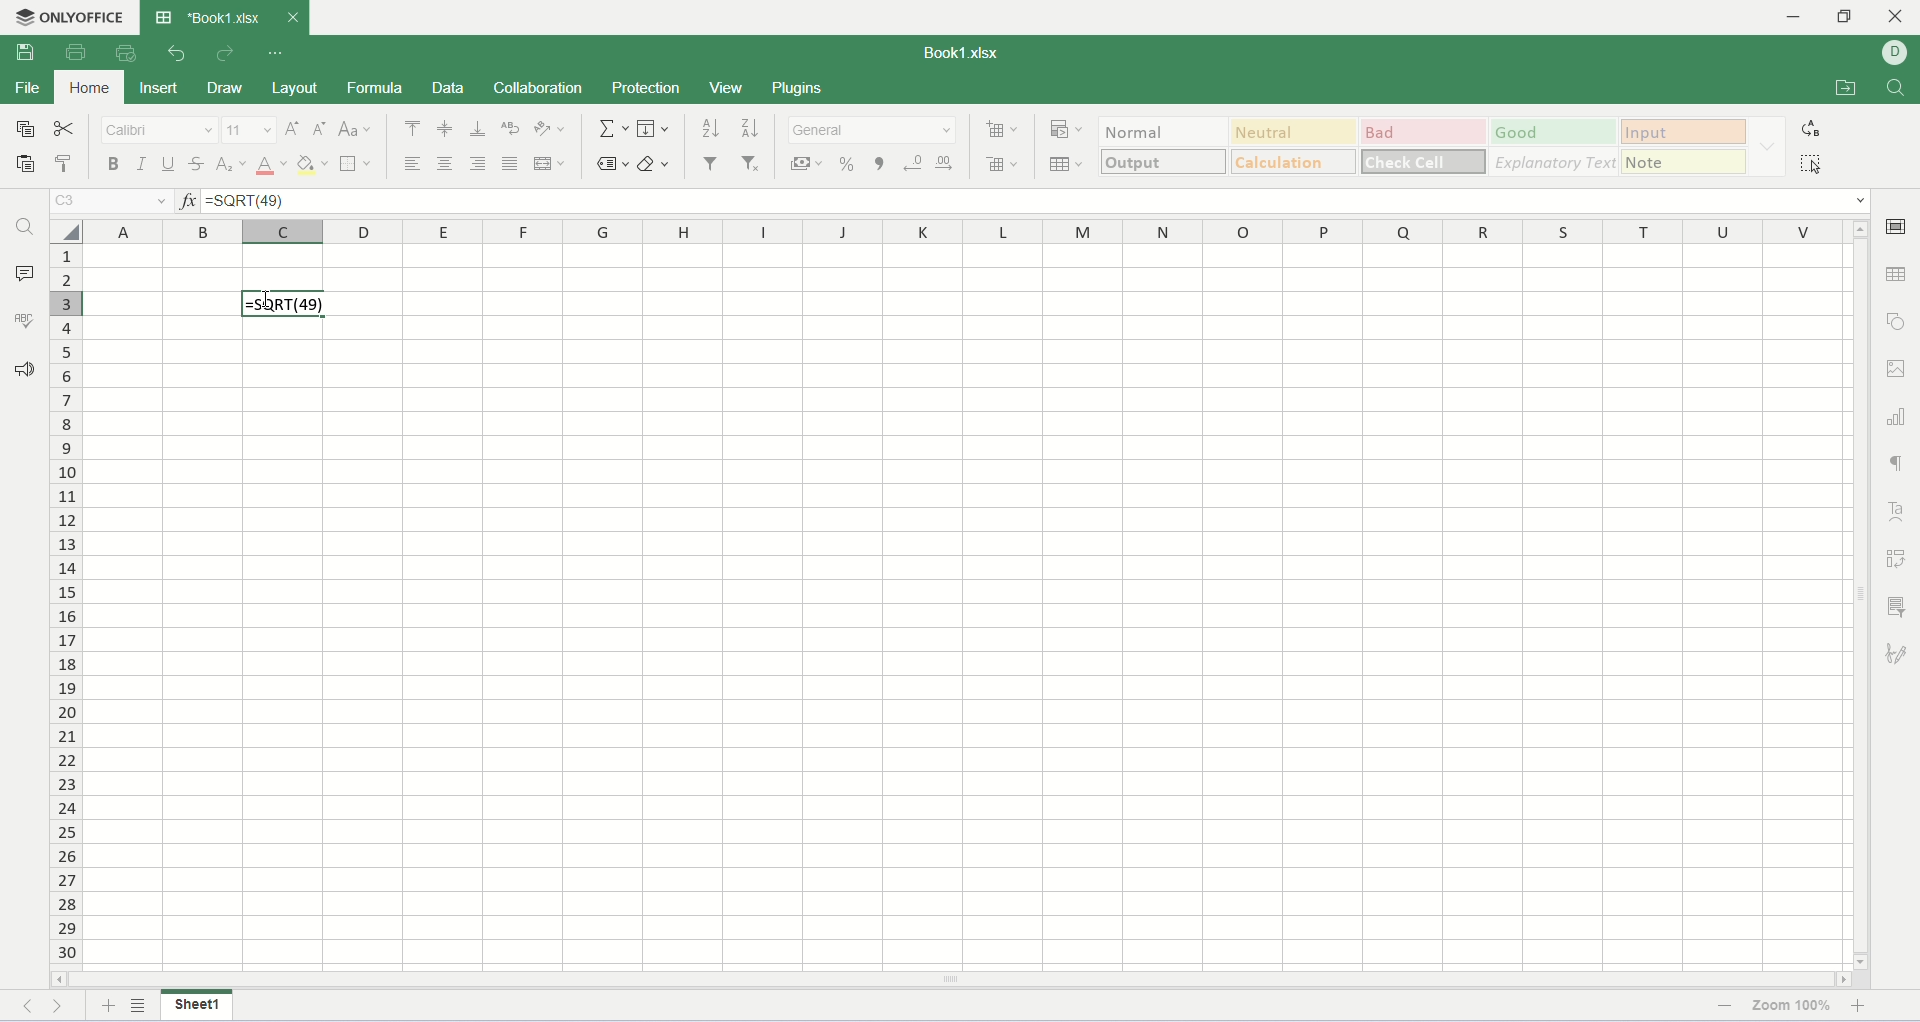 The image size is (1920, 1022). What do you see at coordinates (137, 1008) in the screenshot?
I see `list sheets` at bounding box center [137, 1008].